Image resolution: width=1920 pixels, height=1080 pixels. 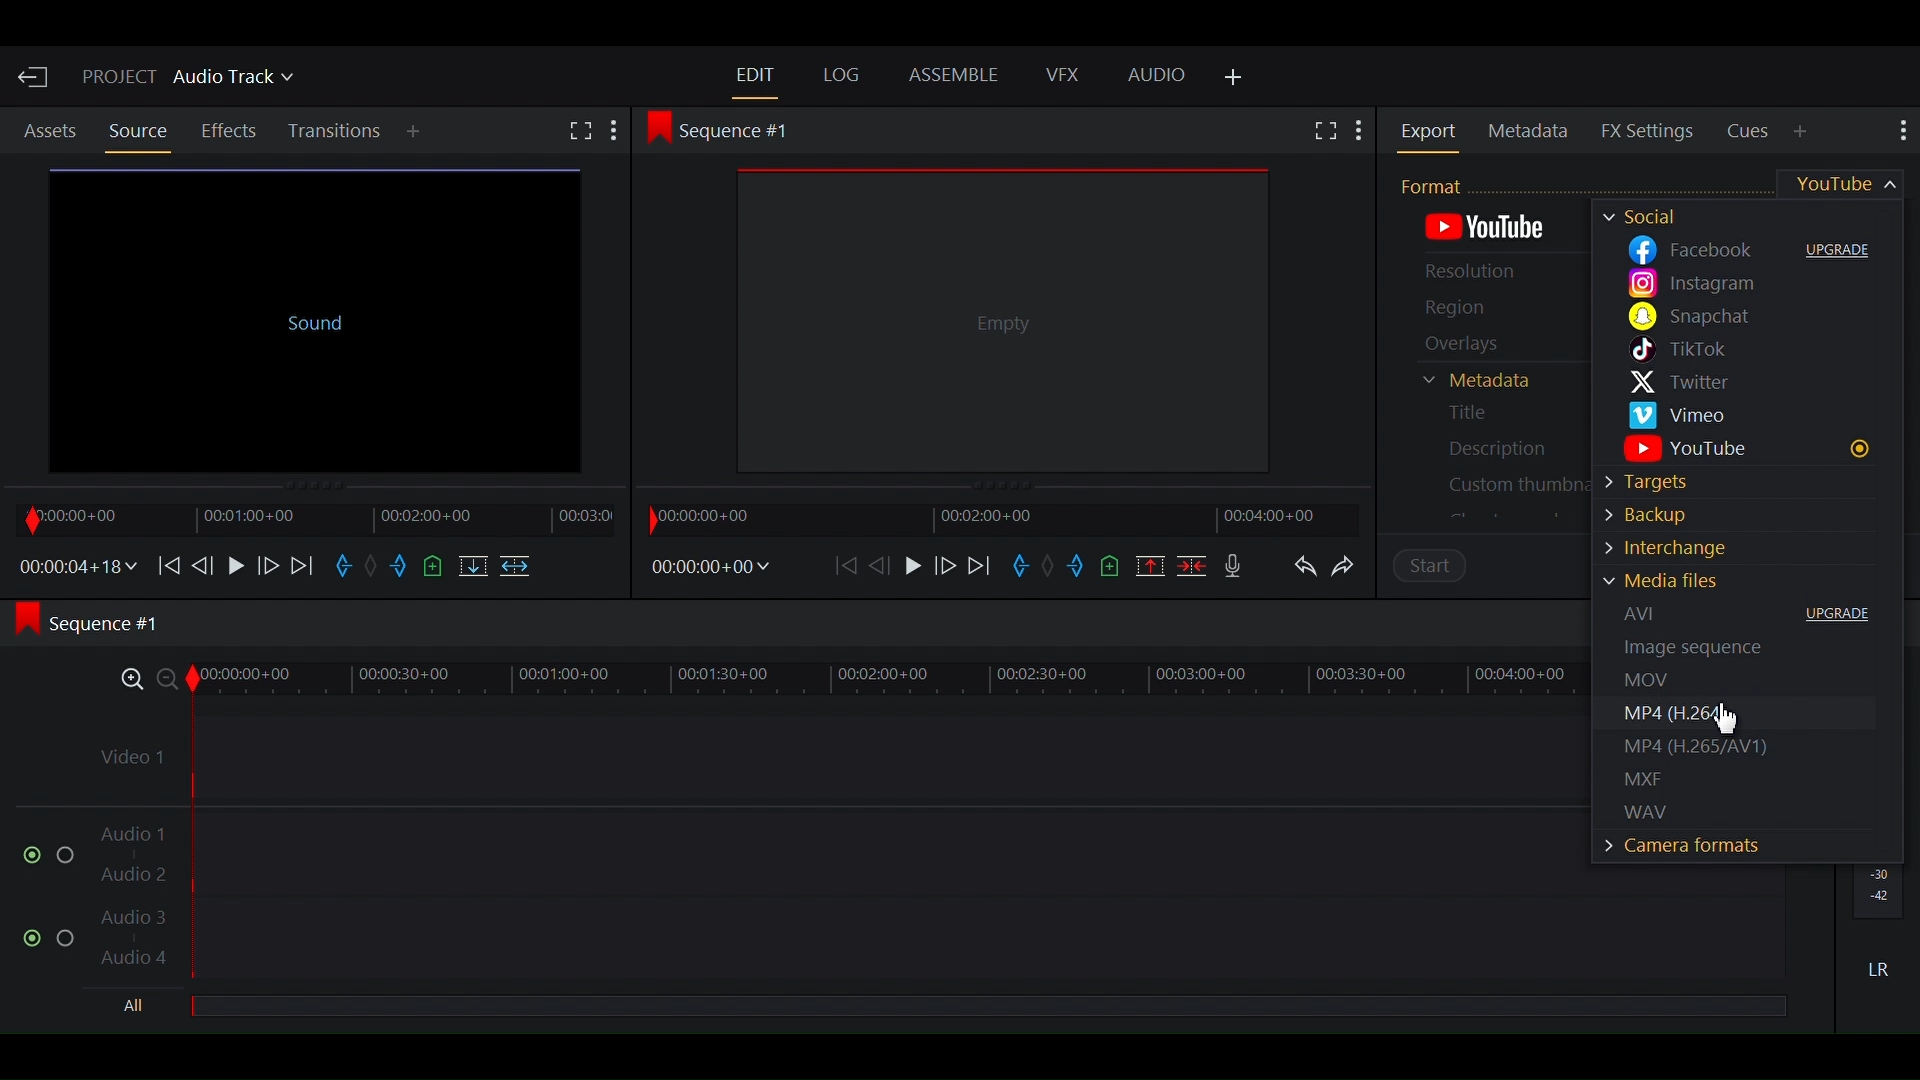 What do you see at coordinates (957, 77) in the screenshot?
I see `Assemble` at bounding box center [957, 77].